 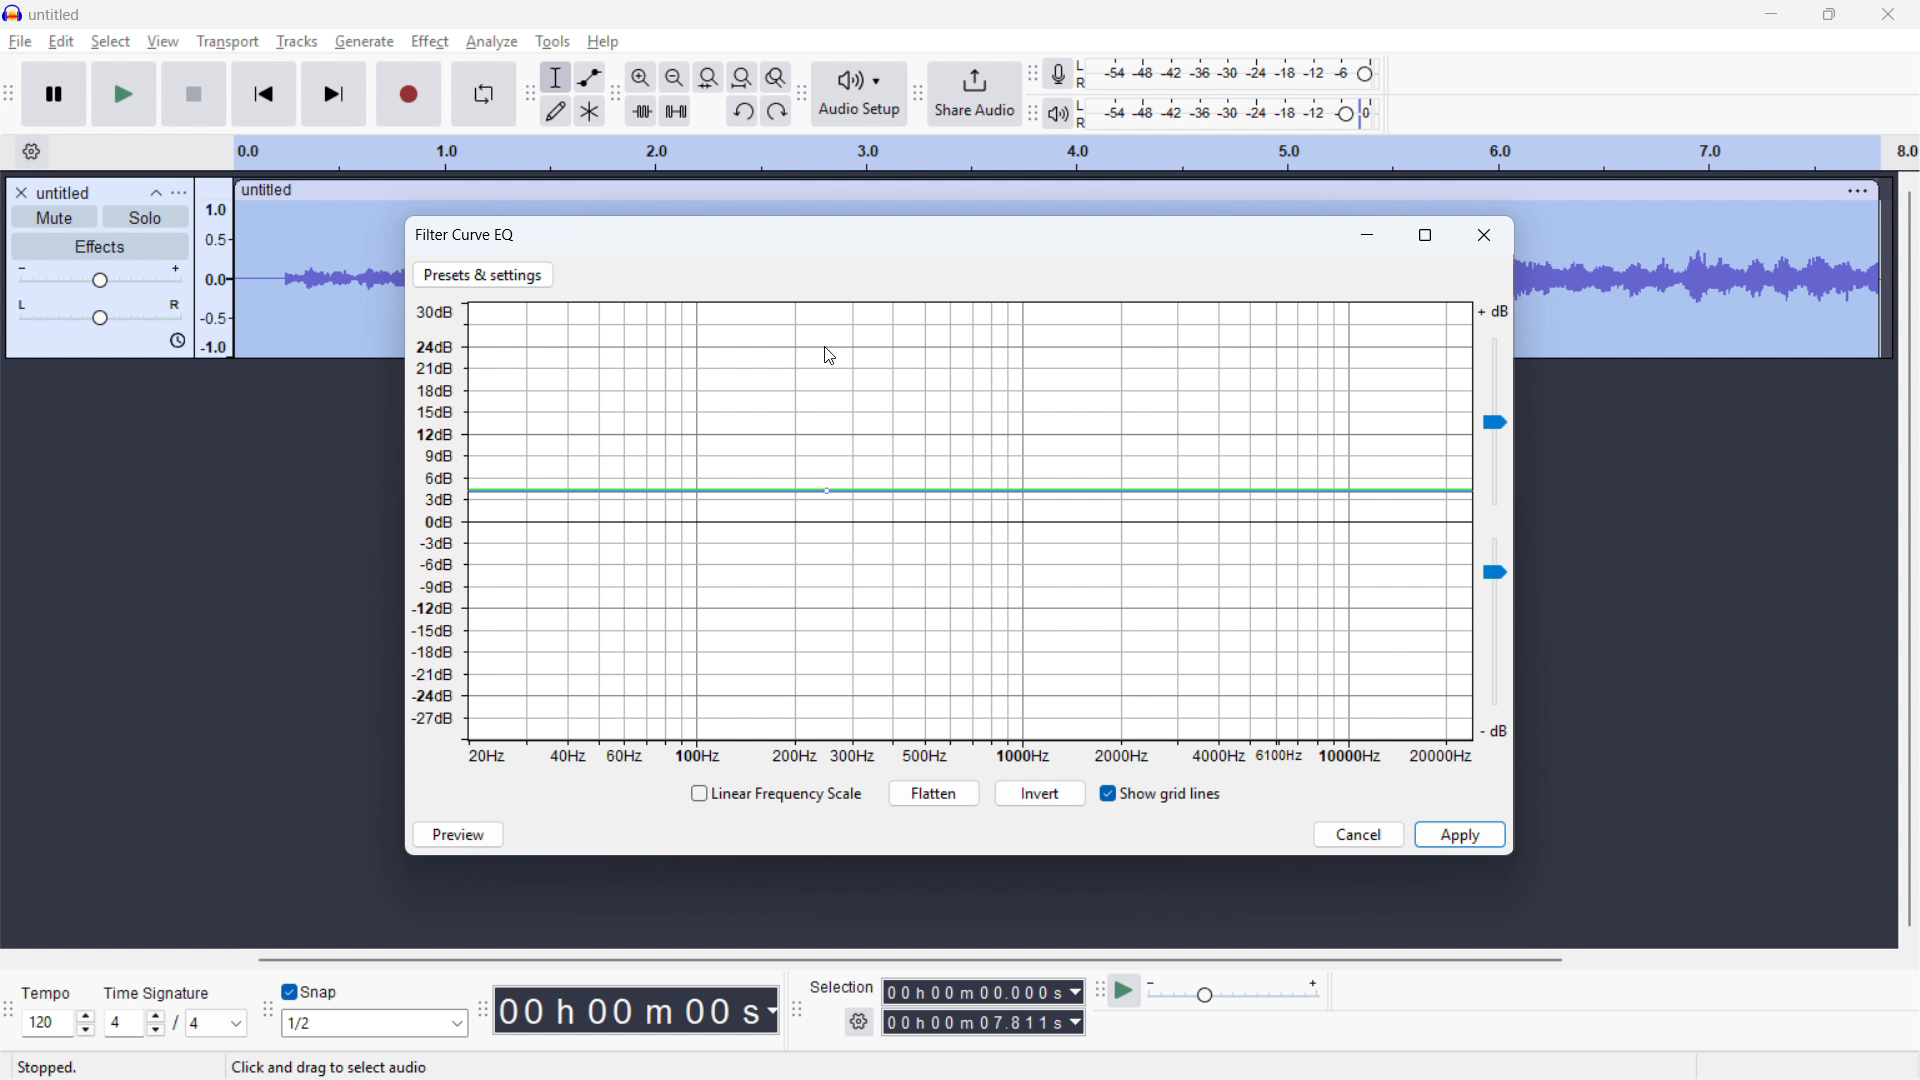 I want to click on record, so click(x=409, y=95).